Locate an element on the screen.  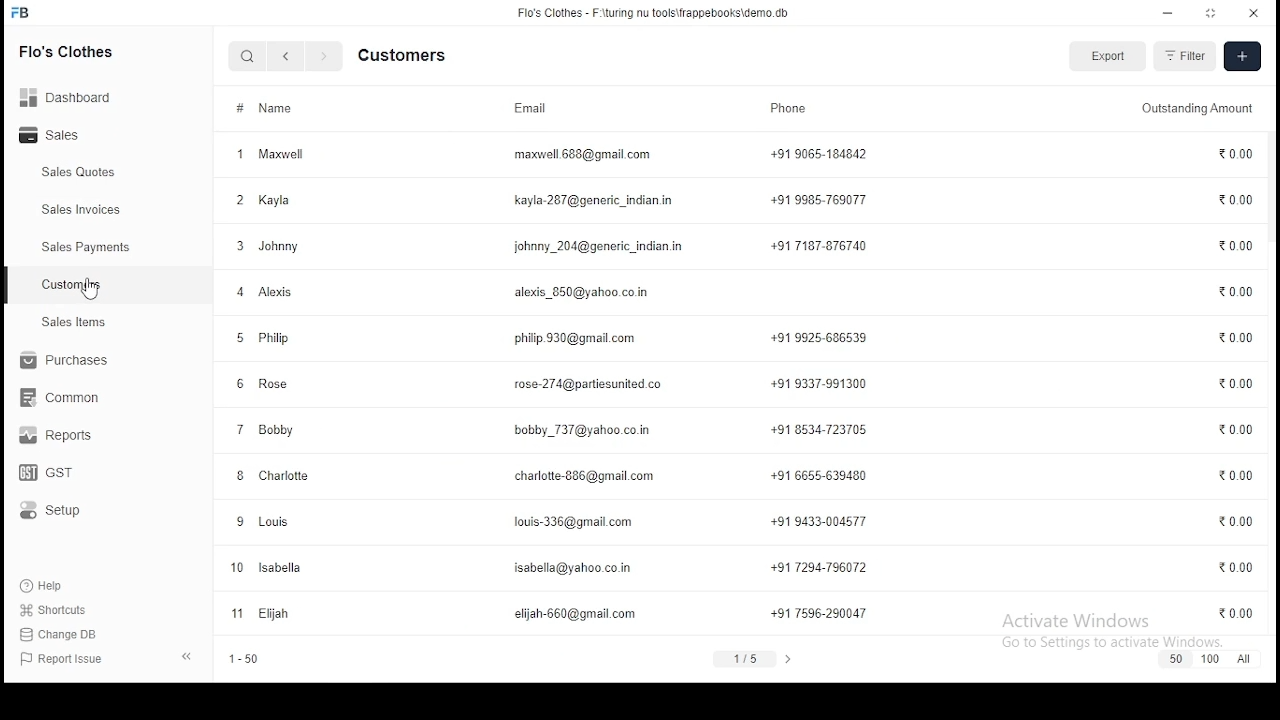
0.00 is located at coordinates (1235, 525).